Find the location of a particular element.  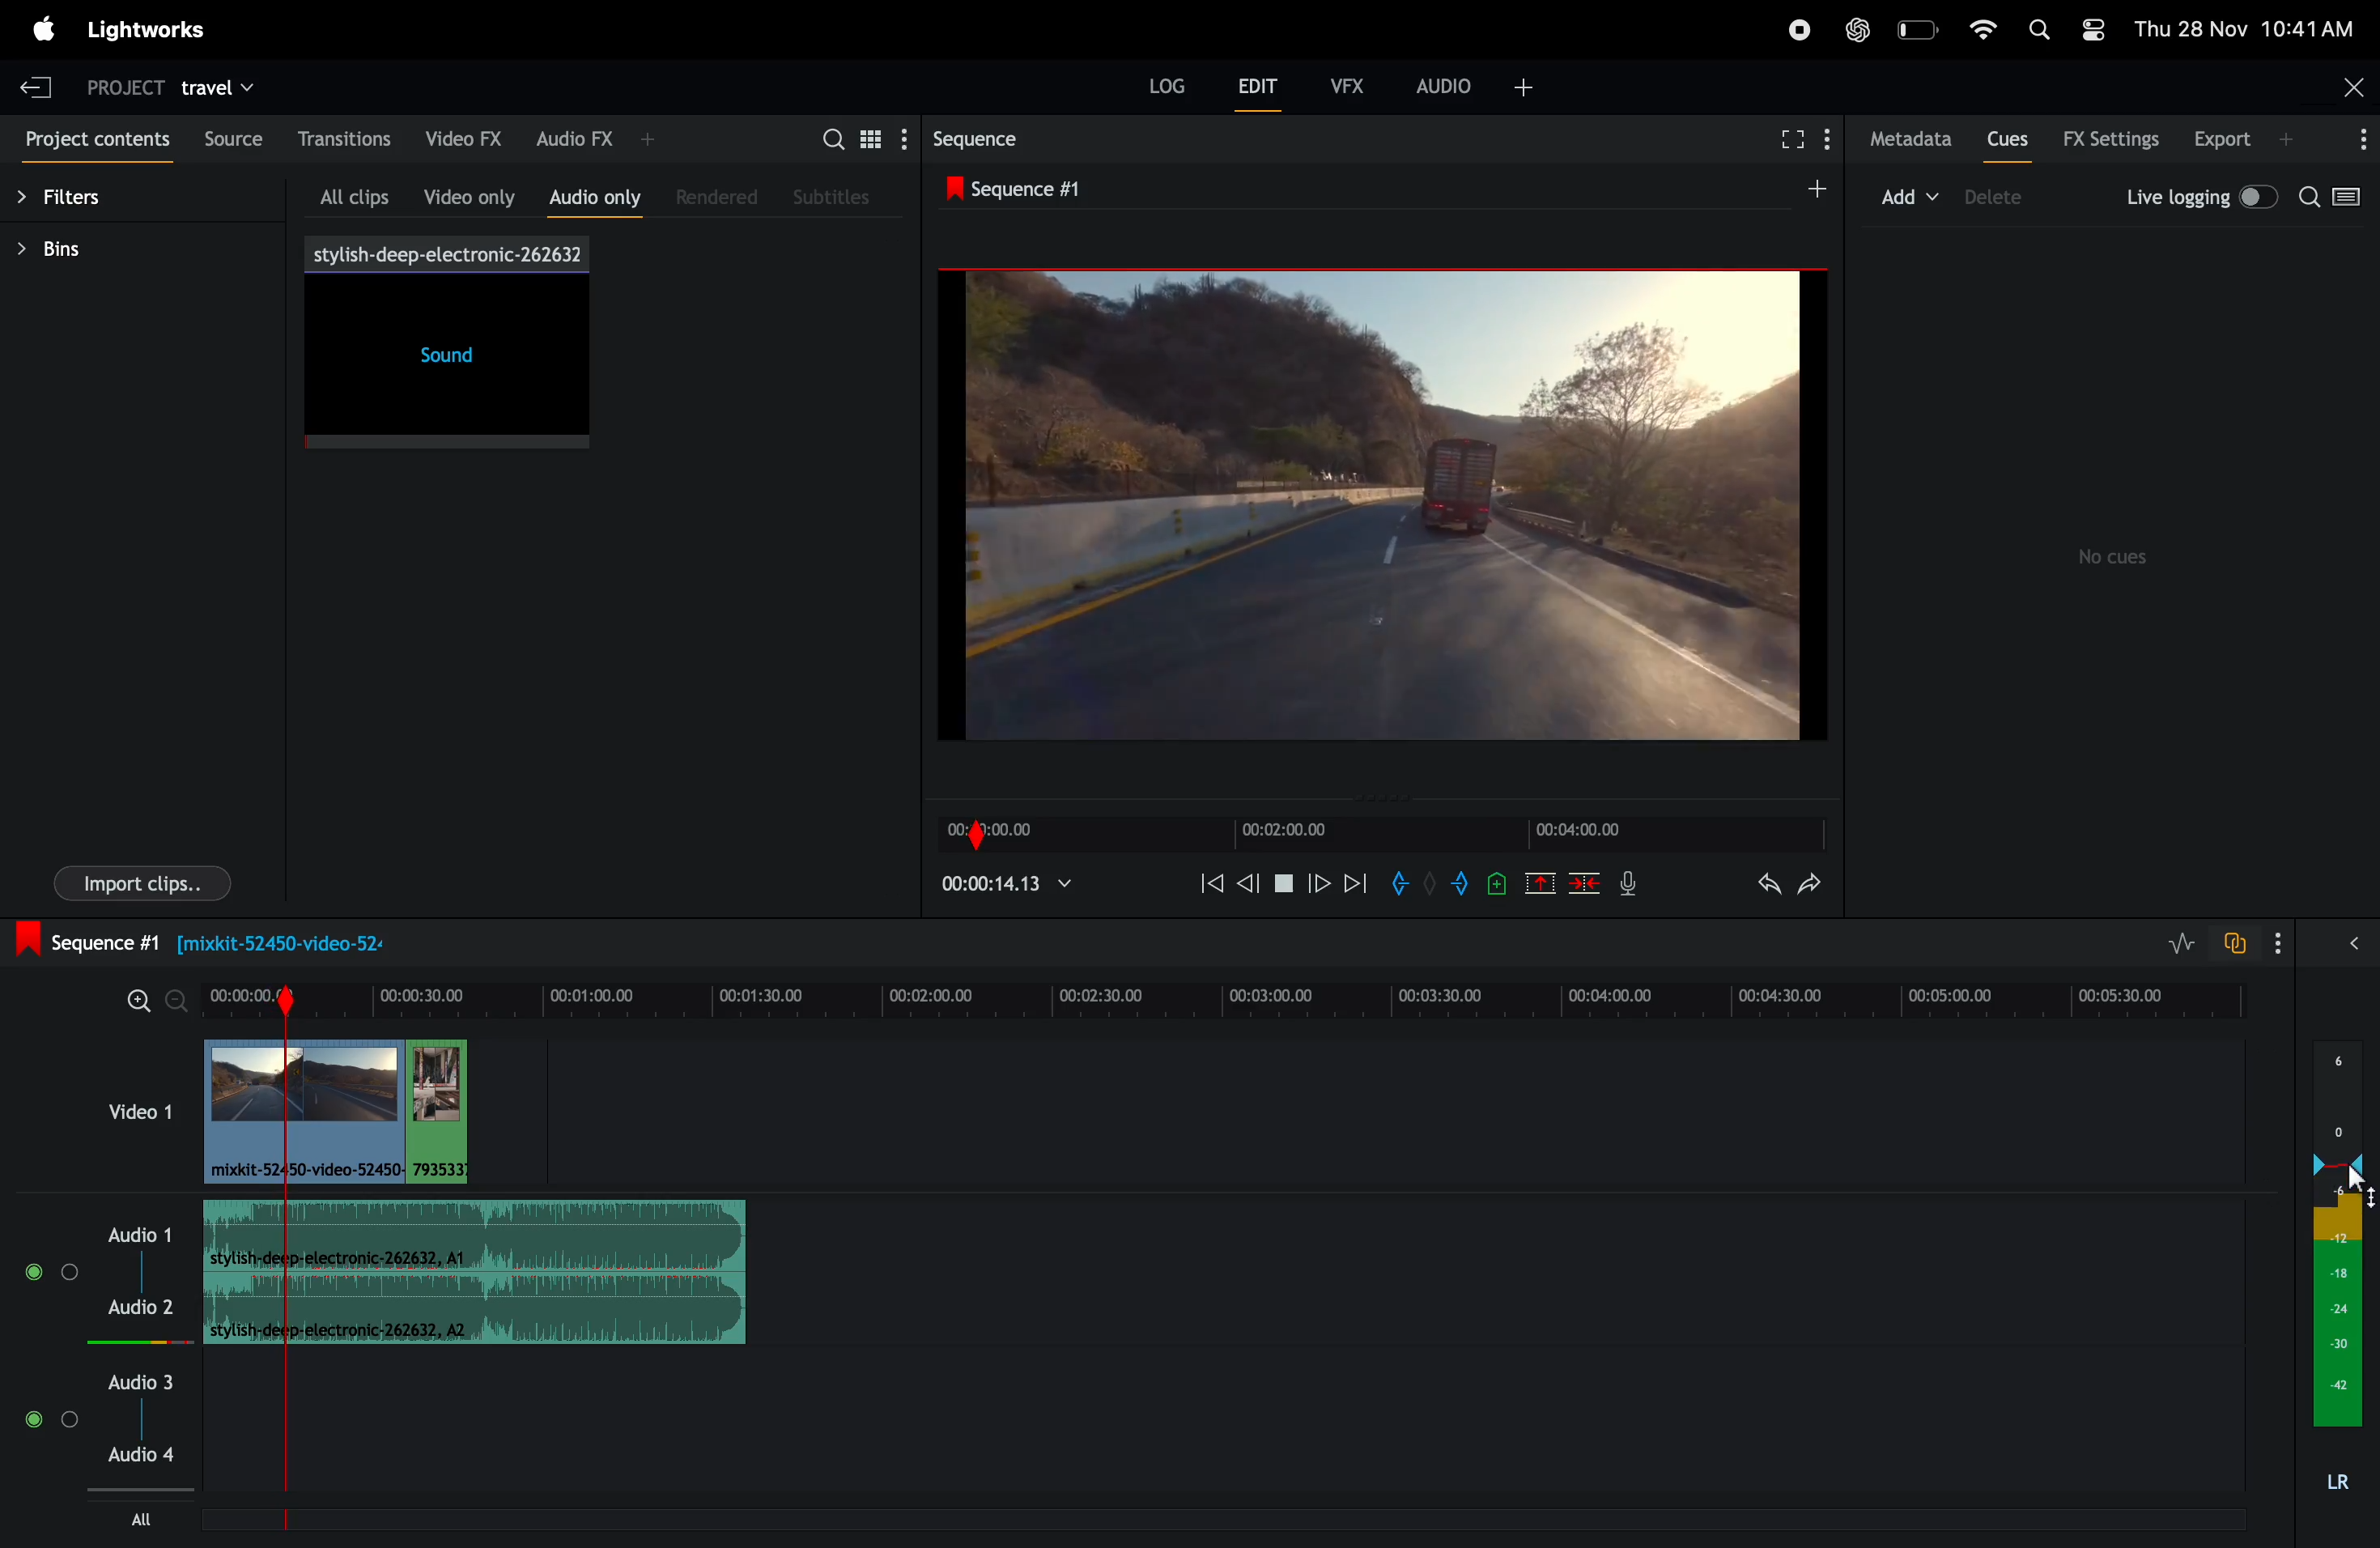

sequence is located at coordinates (1011, 140).